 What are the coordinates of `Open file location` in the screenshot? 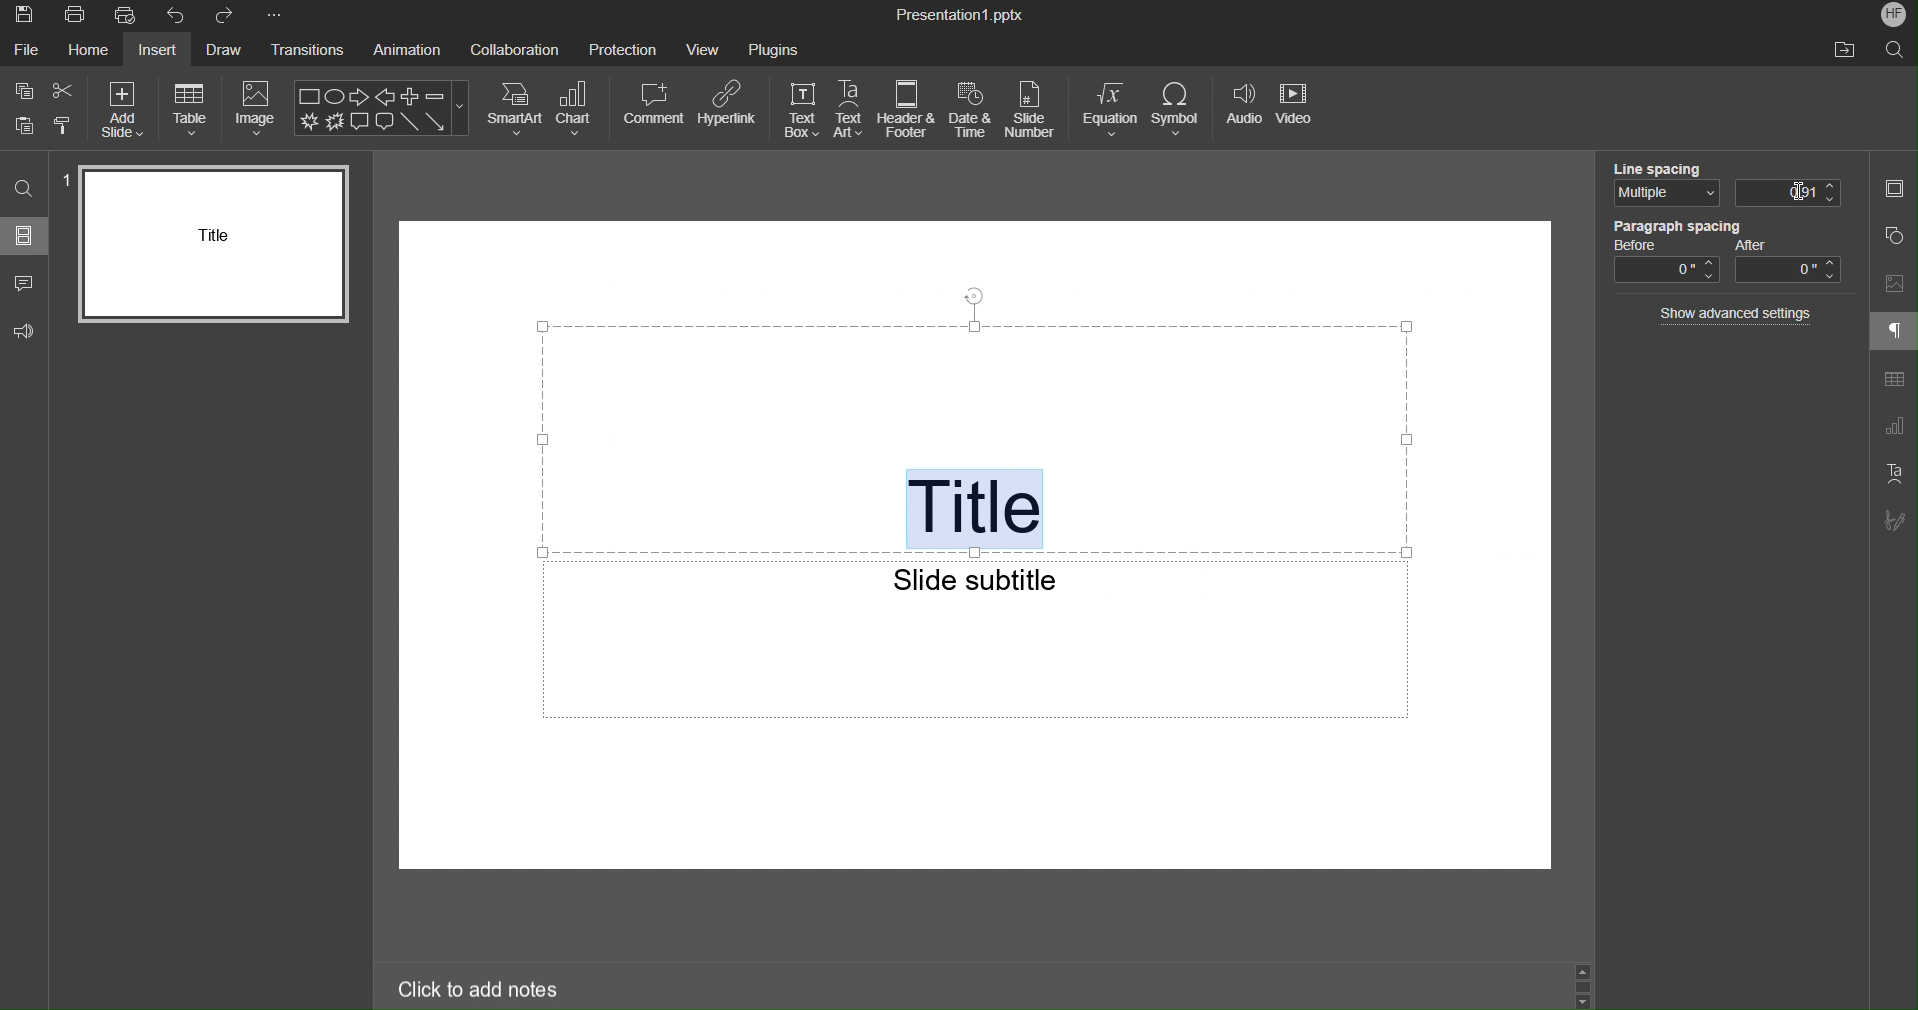 It's located at (1847, 50).